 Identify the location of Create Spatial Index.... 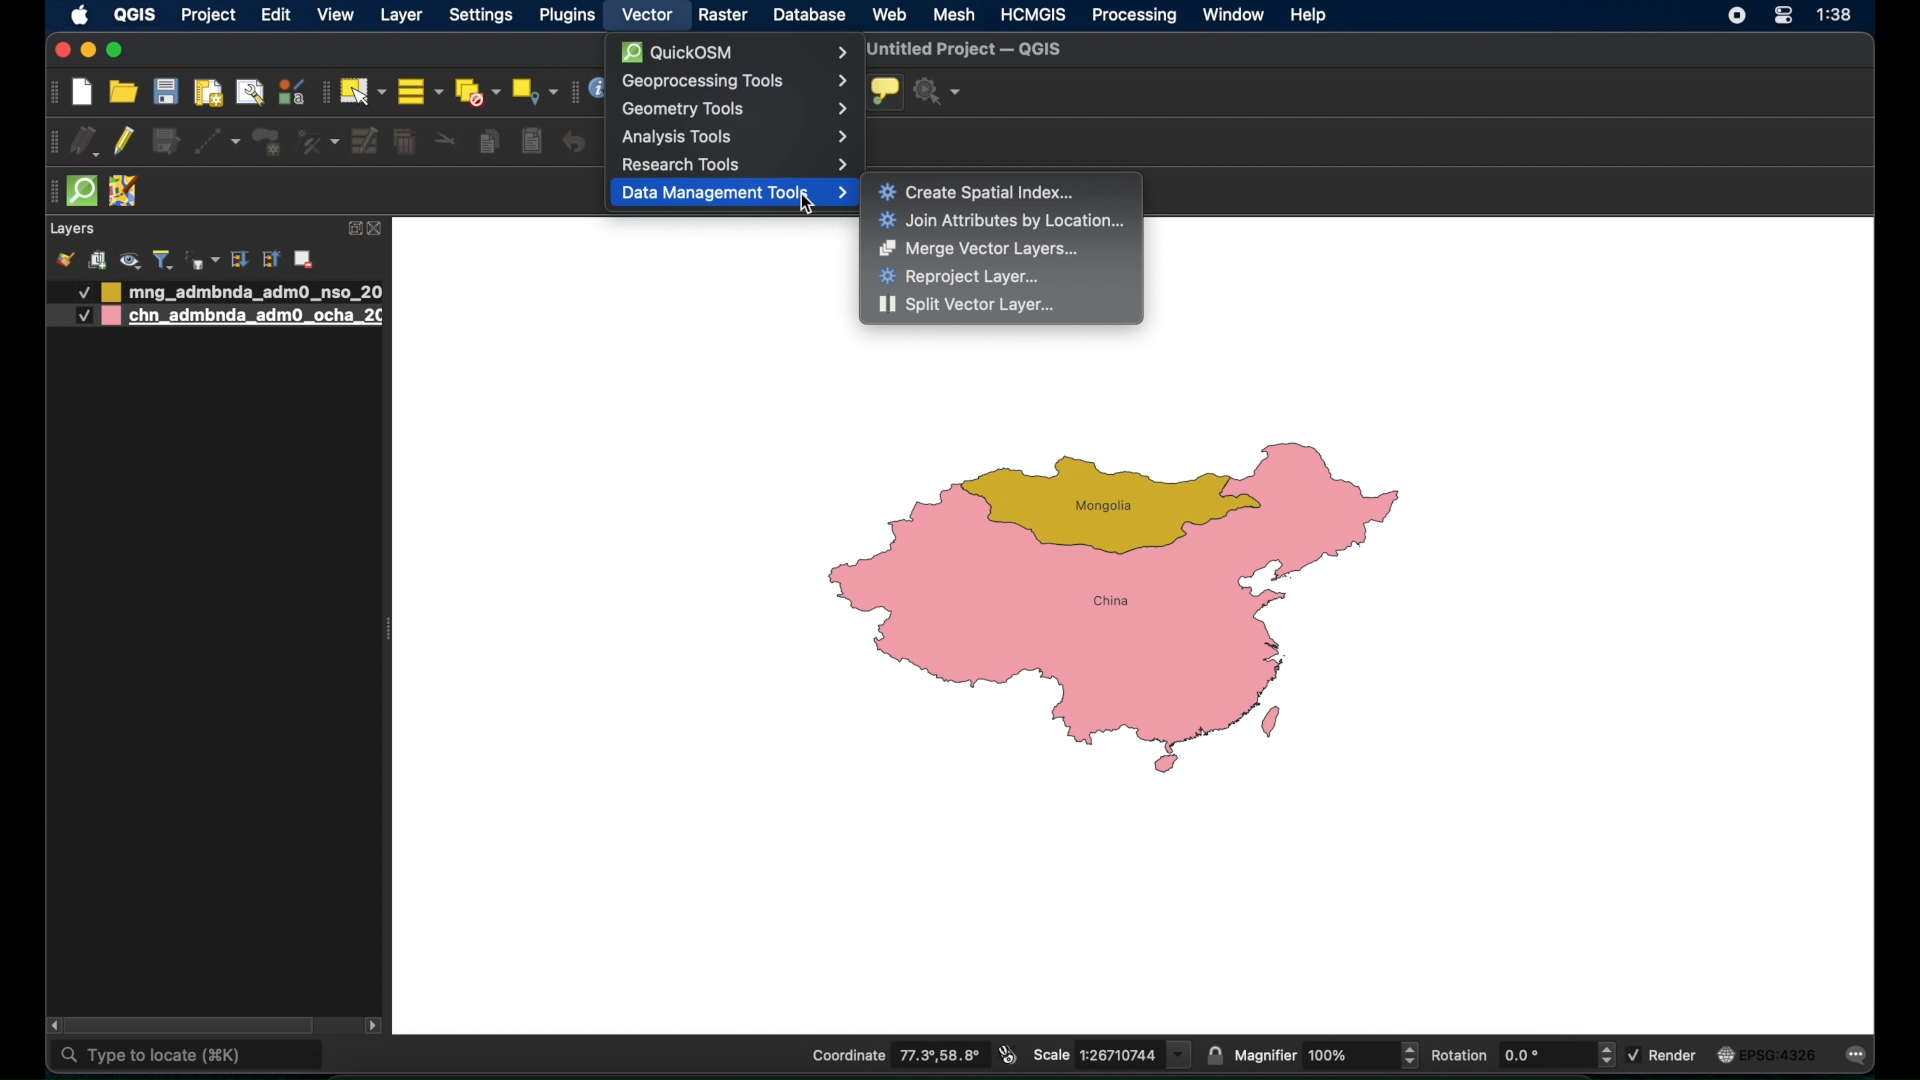
(983, 192).